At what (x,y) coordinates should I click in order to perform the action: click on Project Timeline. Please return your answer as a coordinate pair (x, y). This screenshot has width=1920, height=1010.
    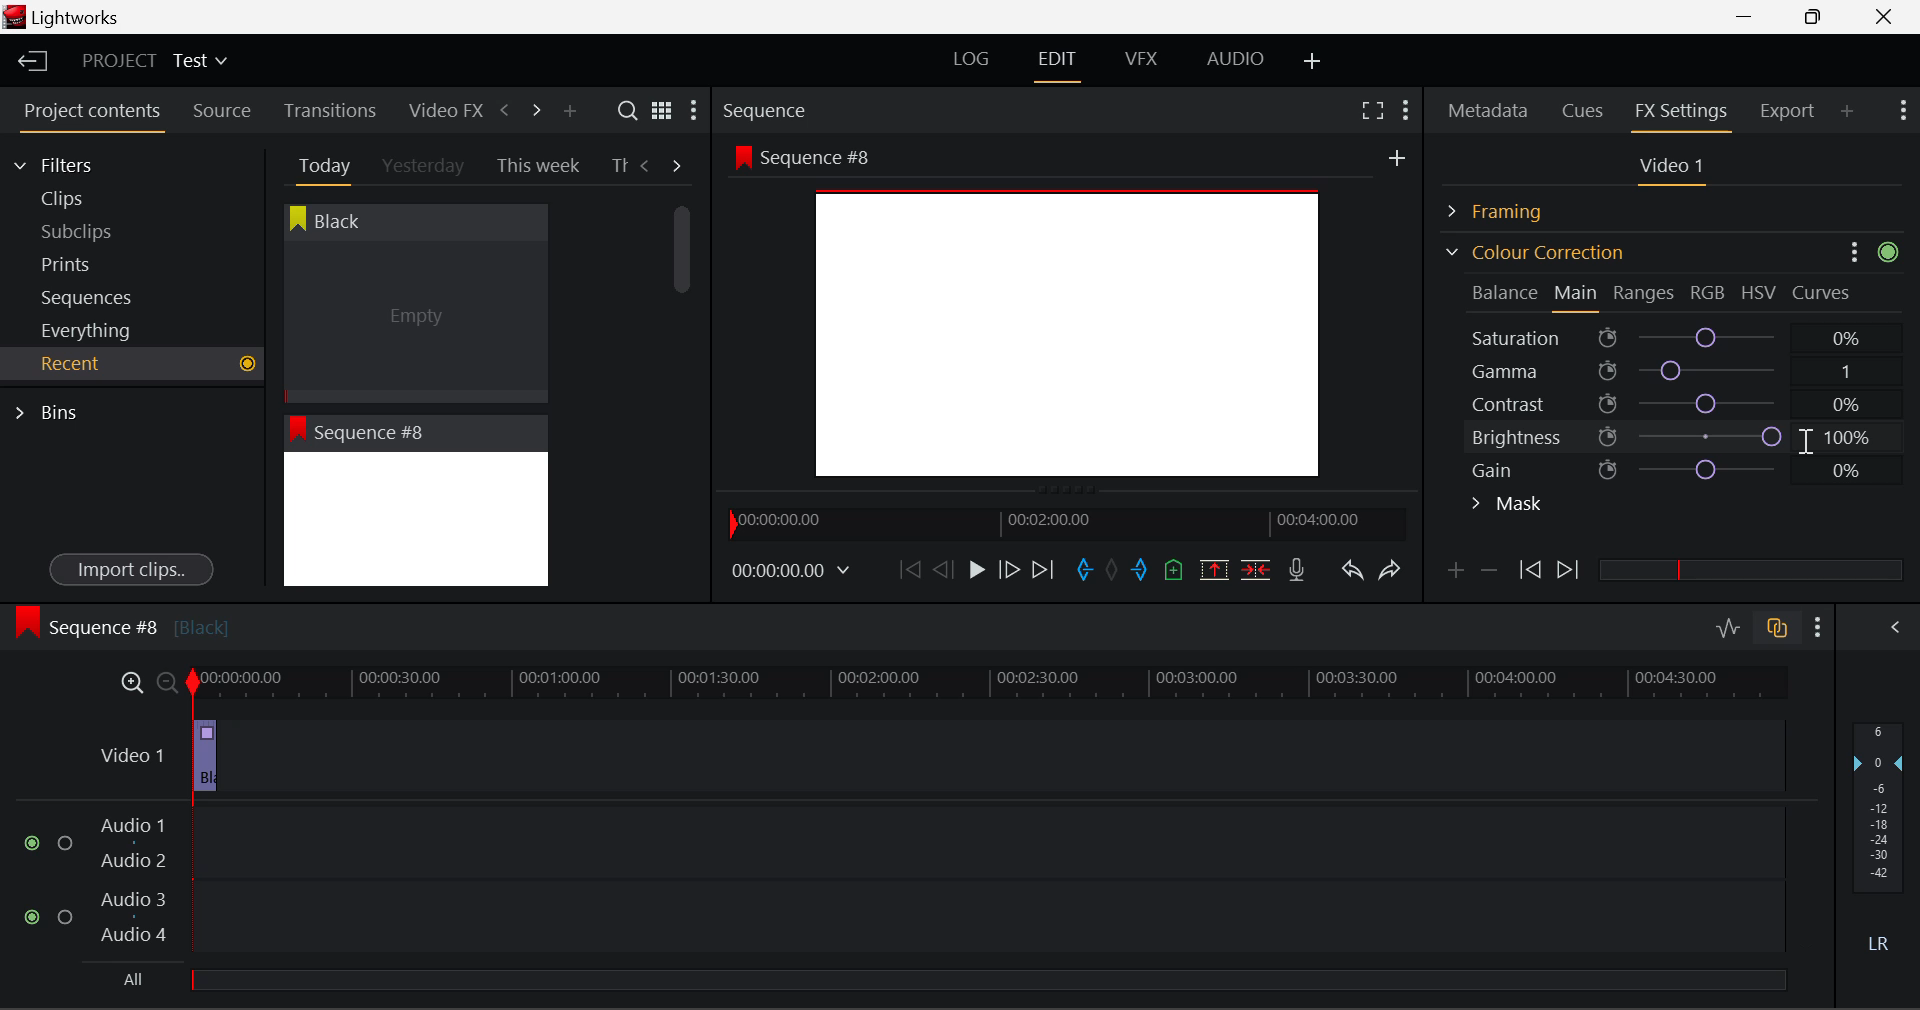
    Looking at the image, I should click on (990, 684).